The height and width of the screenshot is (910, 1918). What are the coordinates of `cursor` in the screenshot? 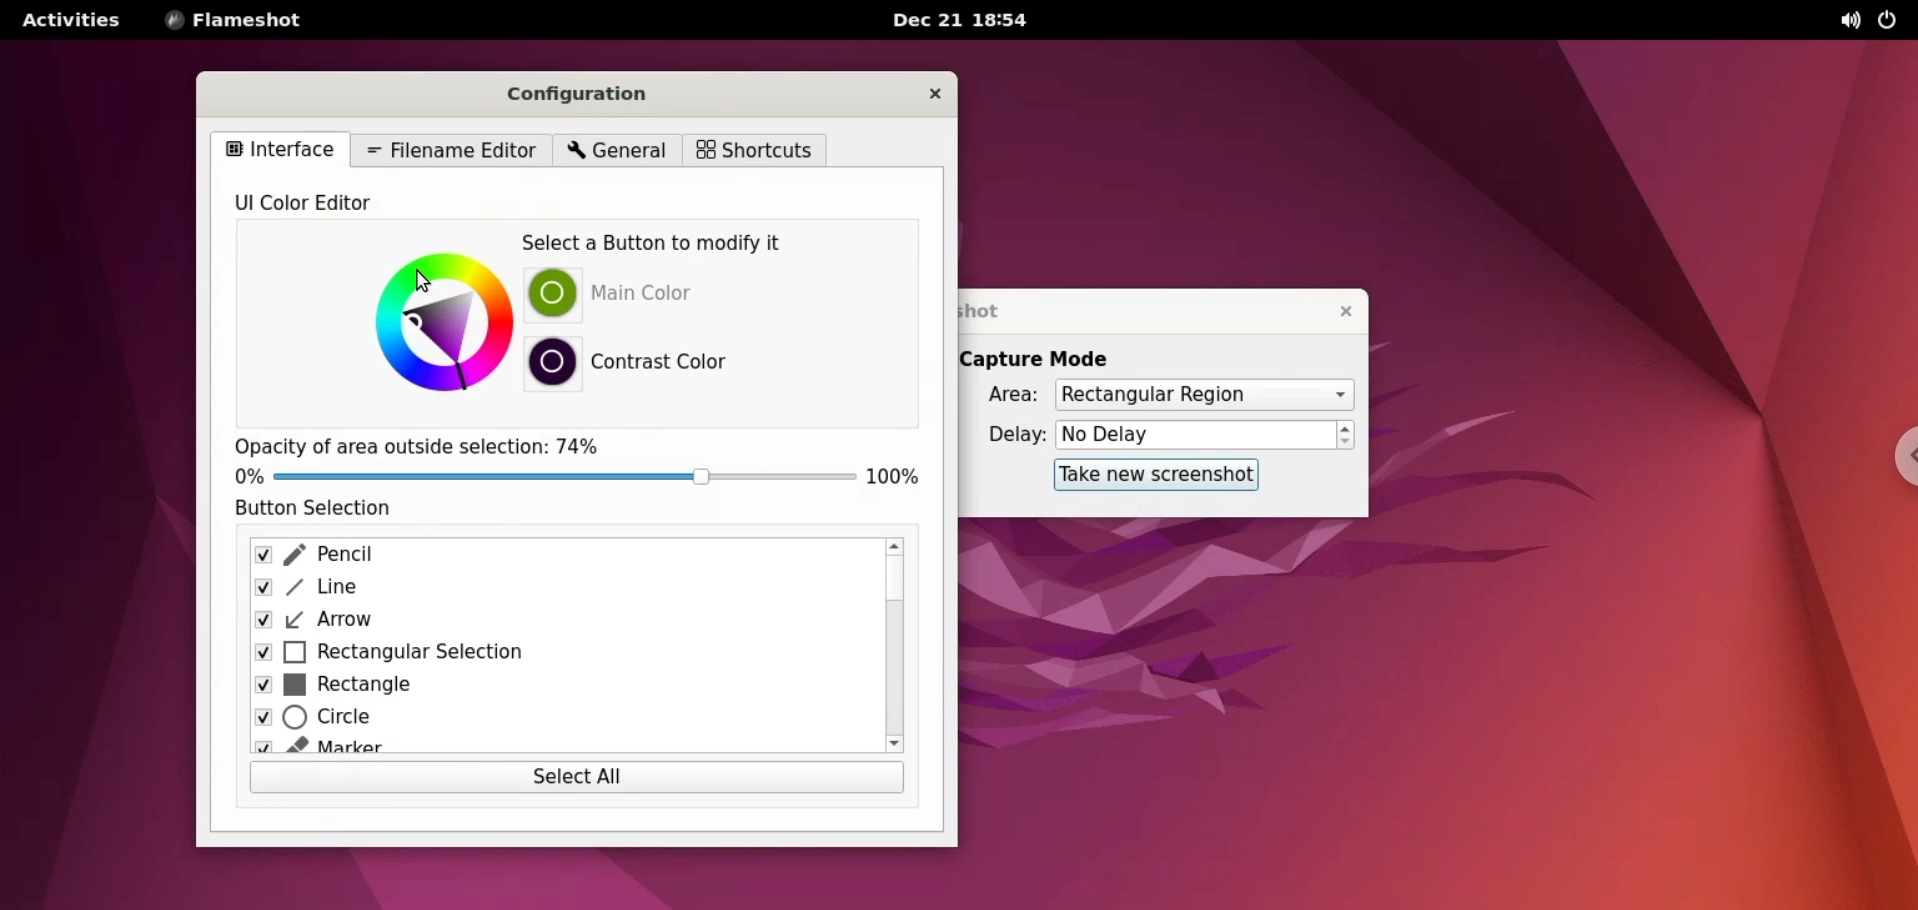 It's located at (426, 283).